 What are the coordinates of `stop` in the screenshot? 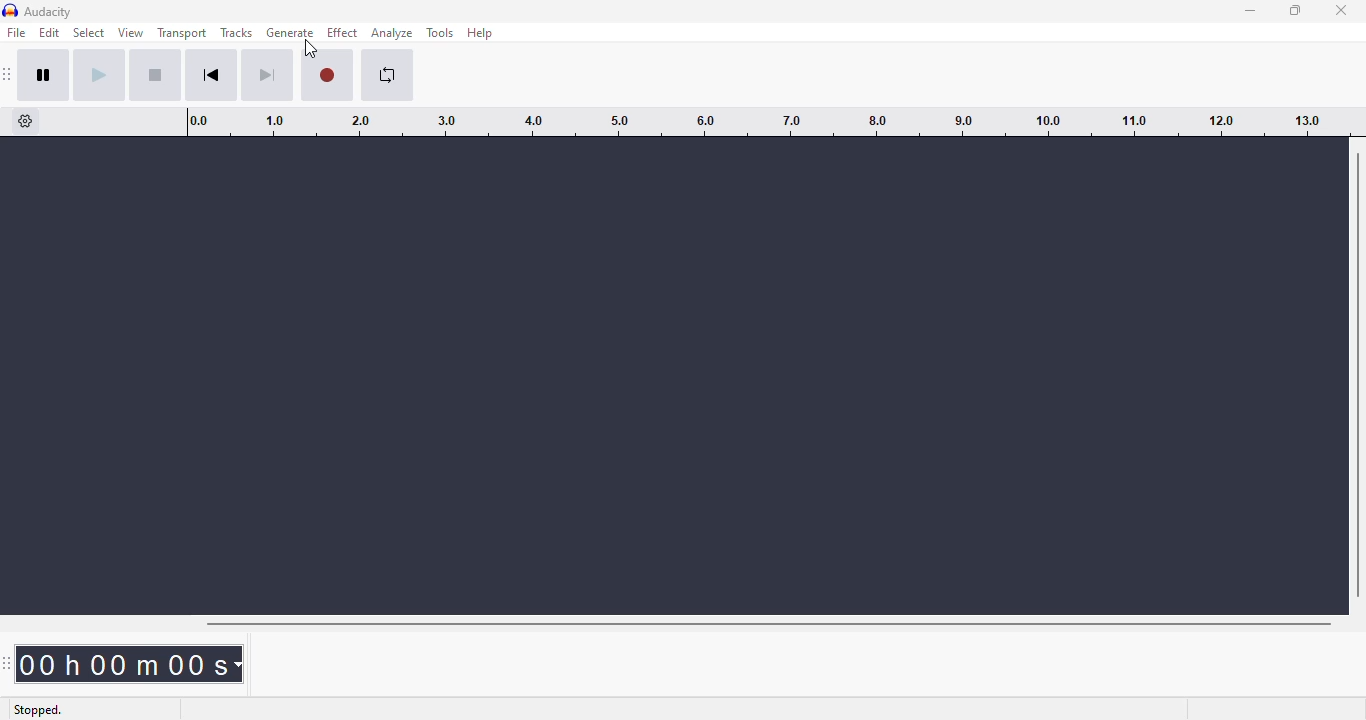 It's located at (155, 75).